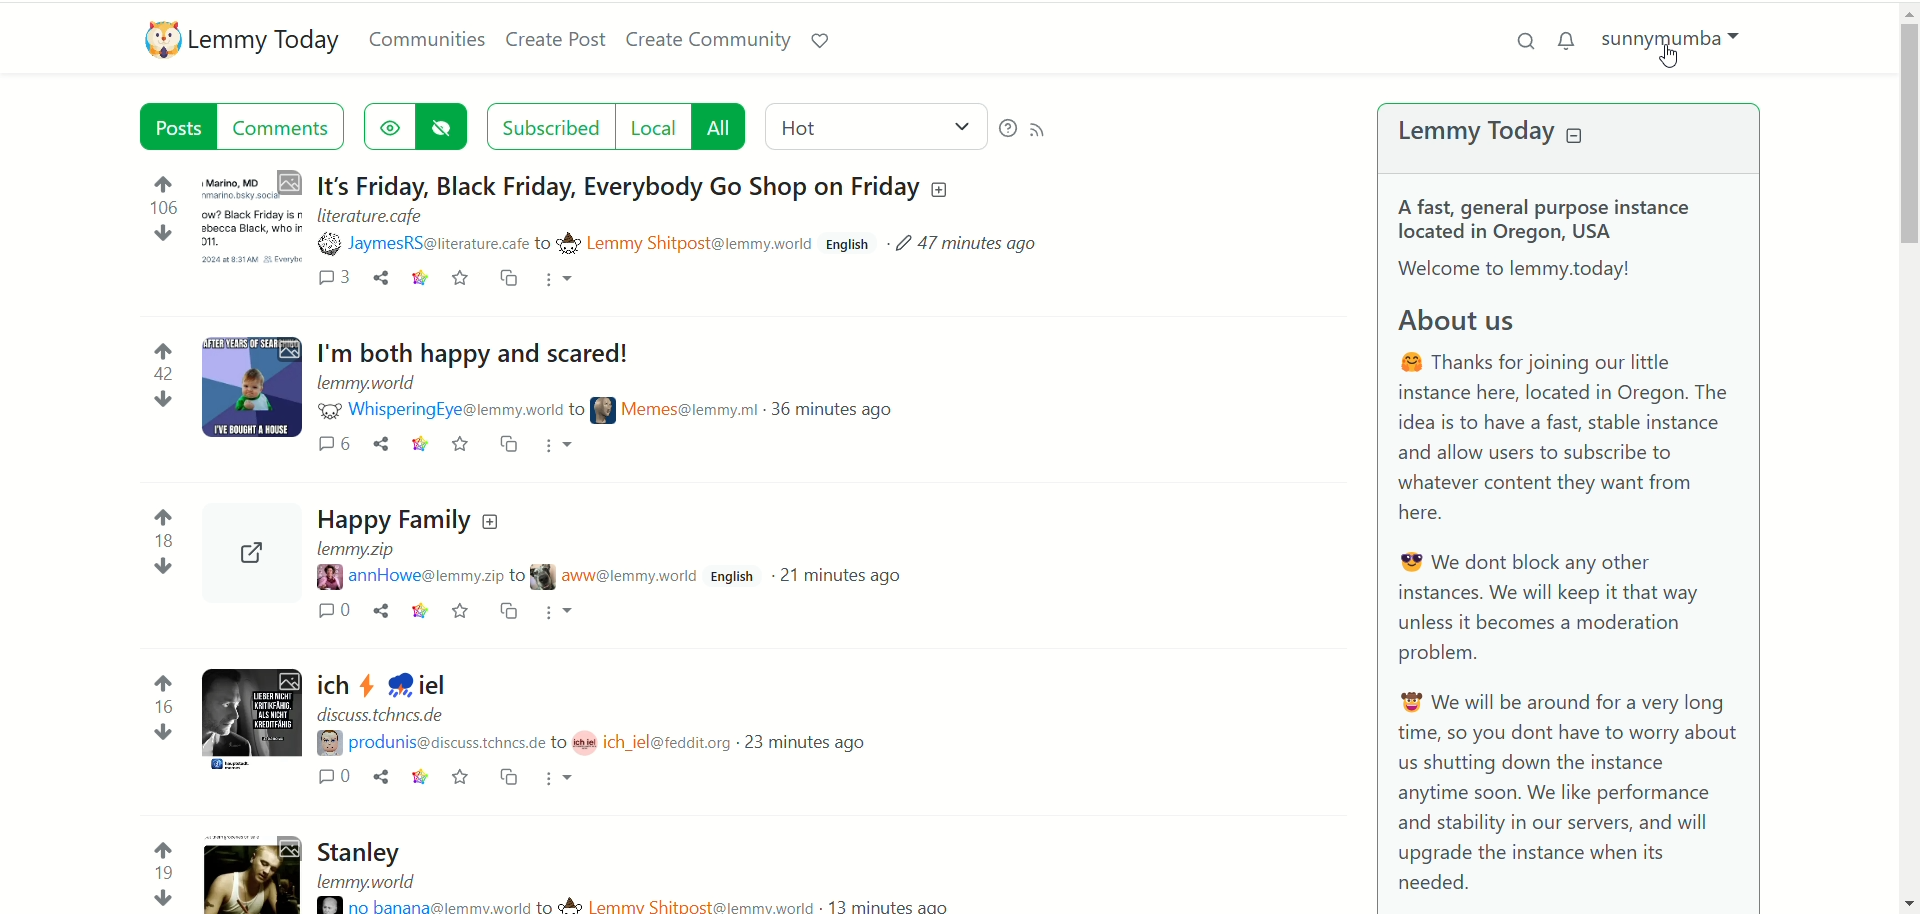  Describe the element at coordinates (446, 125) in the screenshot. I see `hide hidden post` at that location.